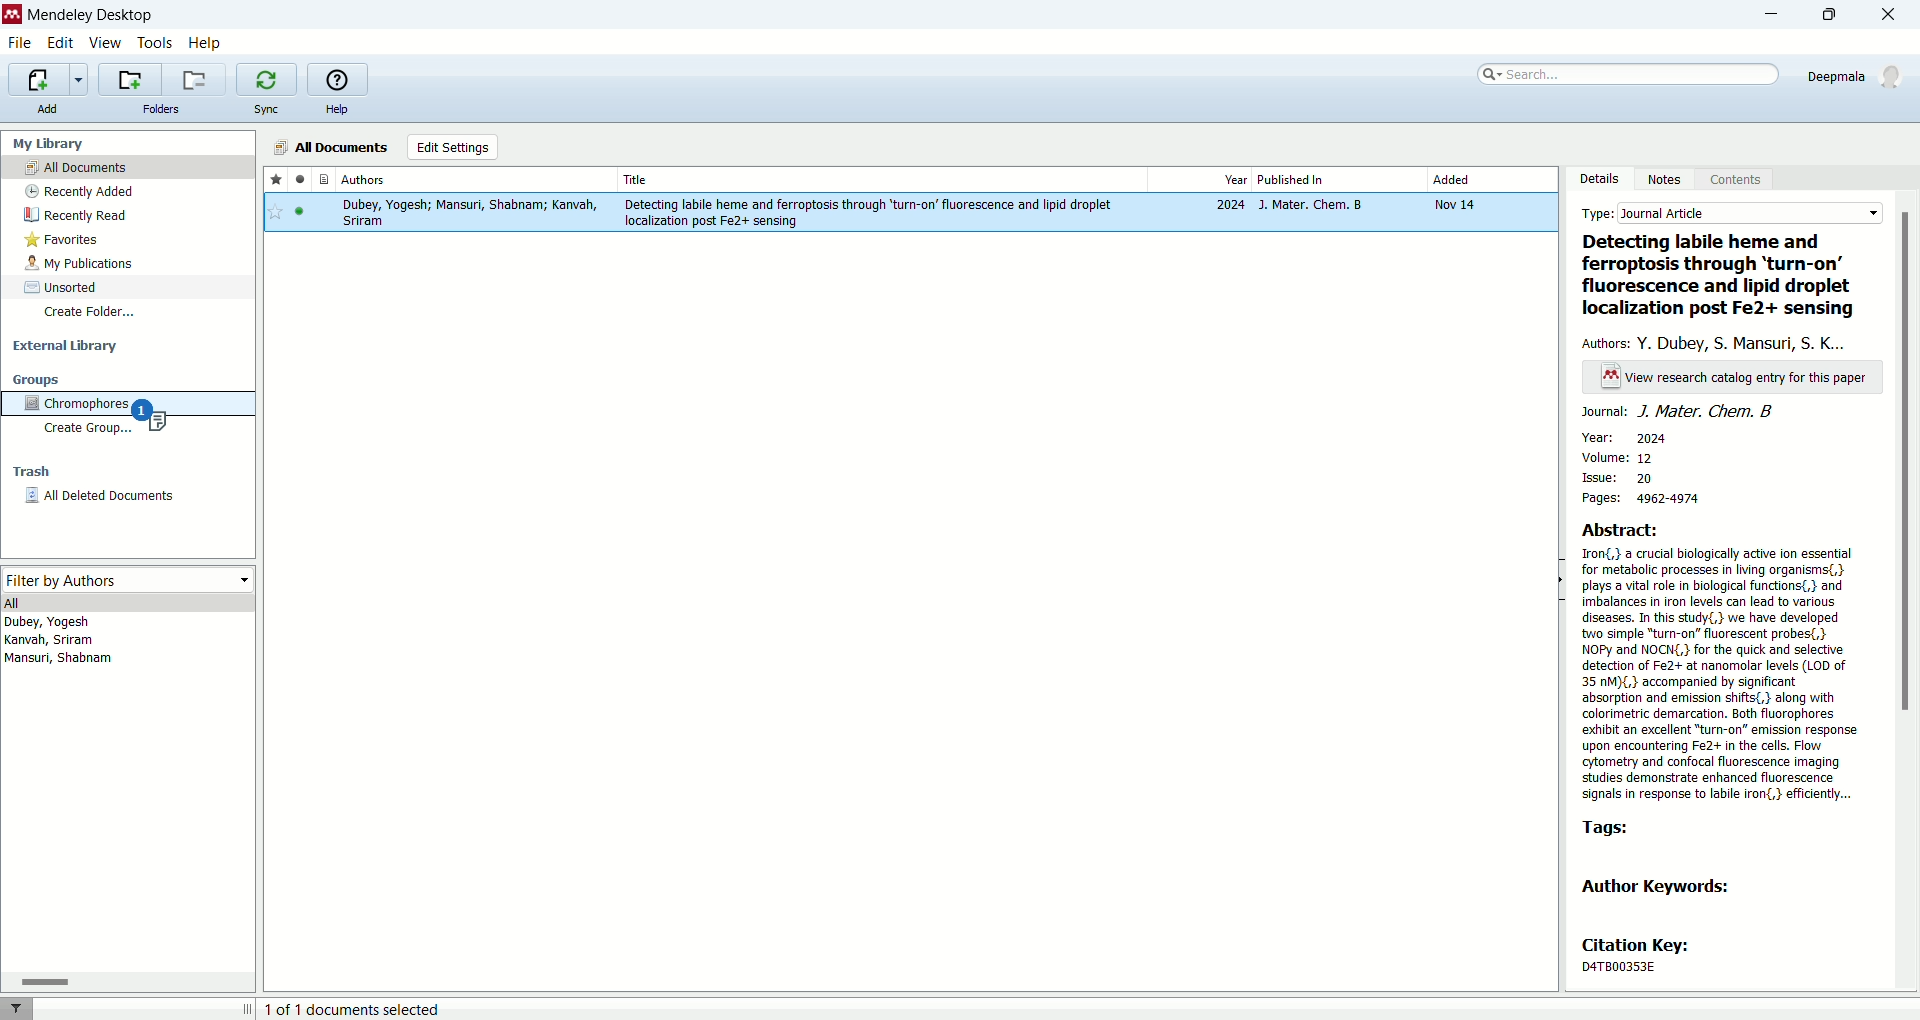 Image resolution: width=1920 pixels, height=1020 pixels. What do you see at coordinates (1198, 179) in the screenshot?
I see `year` at bounding box center [1198, 179].